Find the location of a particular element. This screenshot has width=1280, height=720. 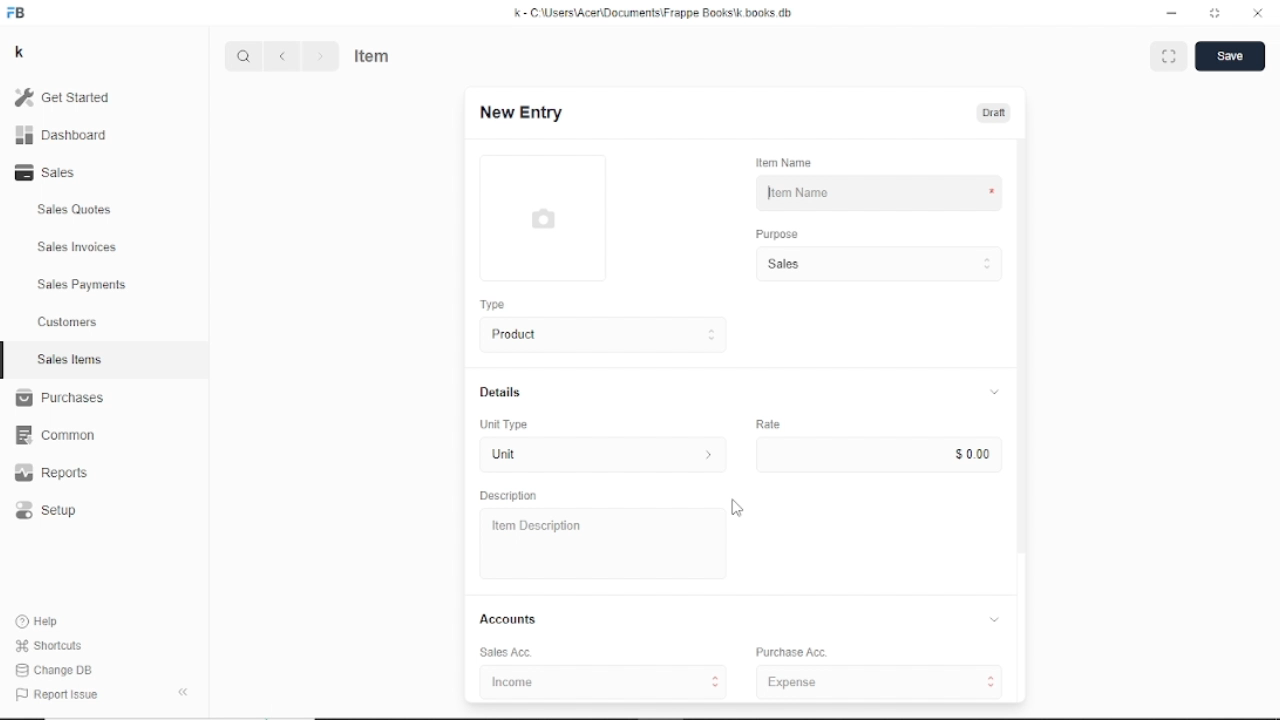

 Item is located at coordinates (373, 54).